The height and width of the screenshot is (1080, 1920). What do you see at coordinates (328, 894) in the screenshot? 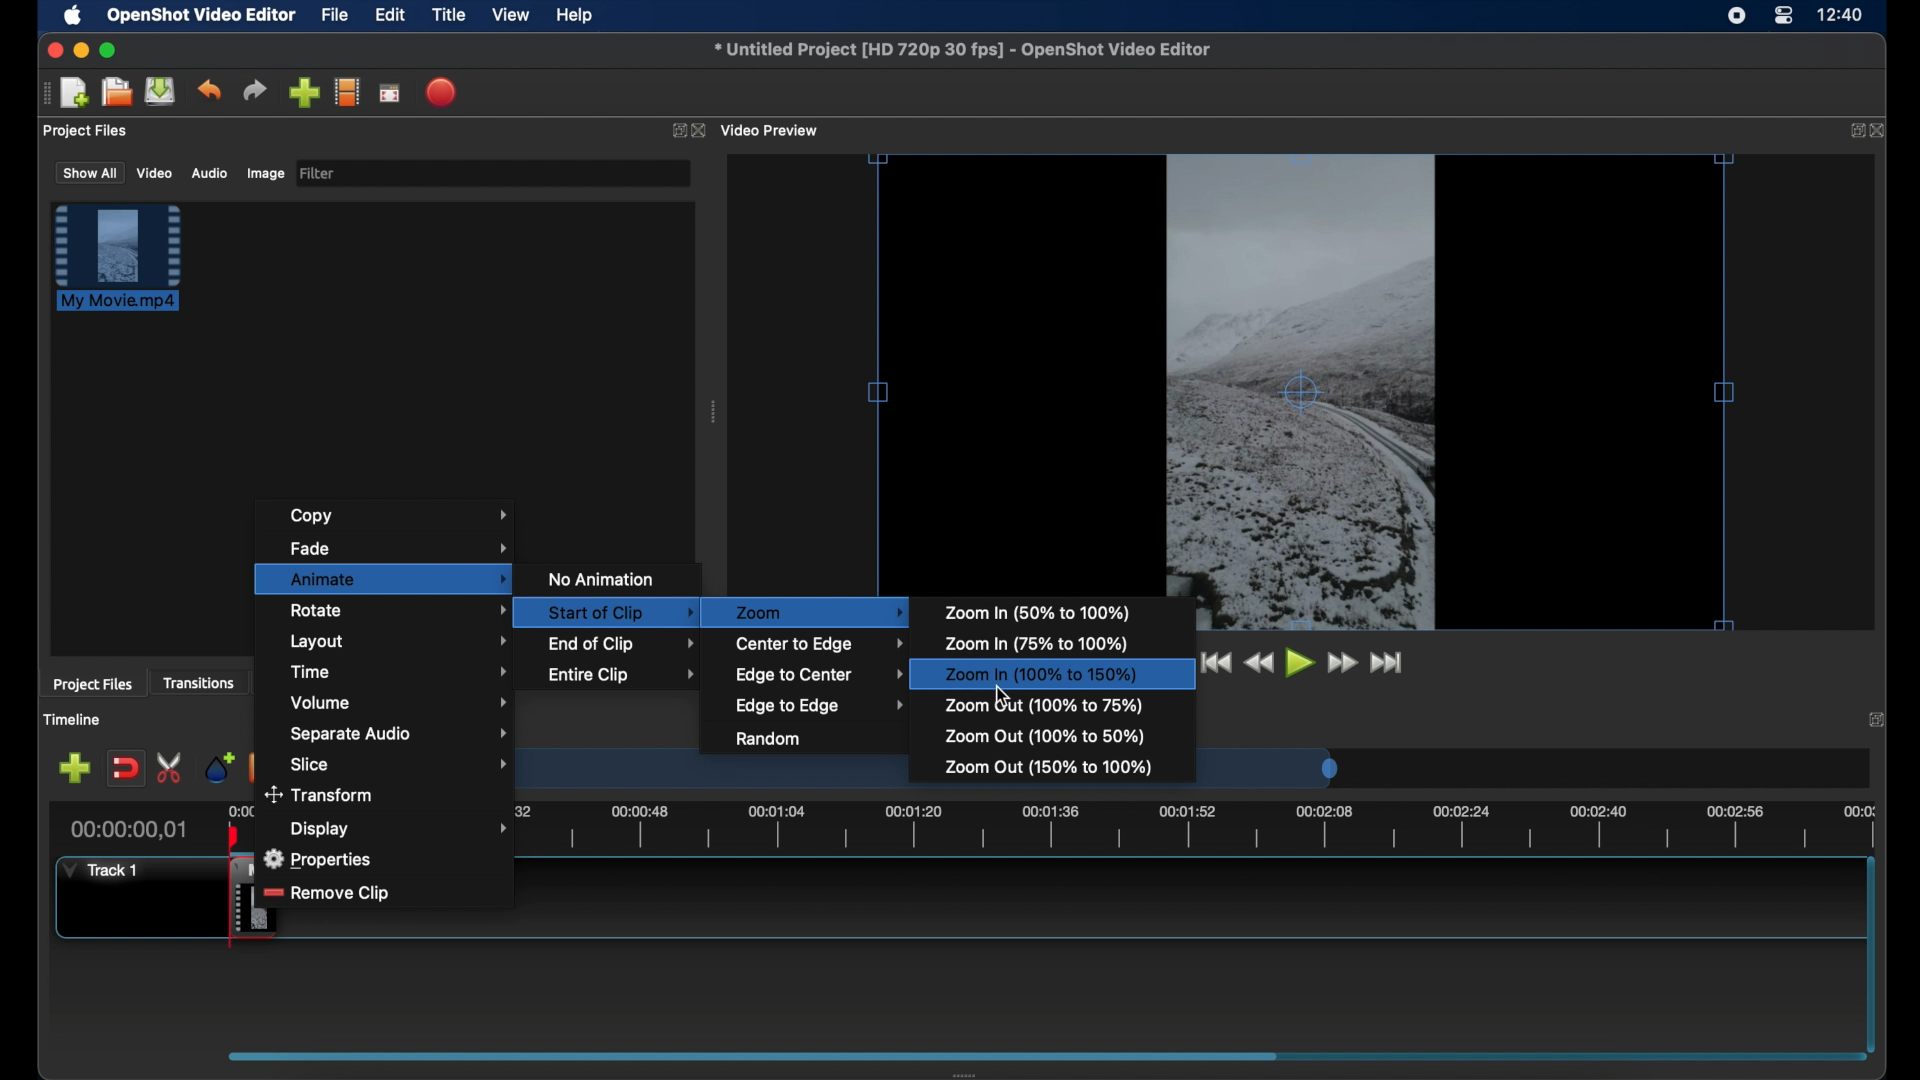
I see `remove clip` at bounding box center [328, 894].